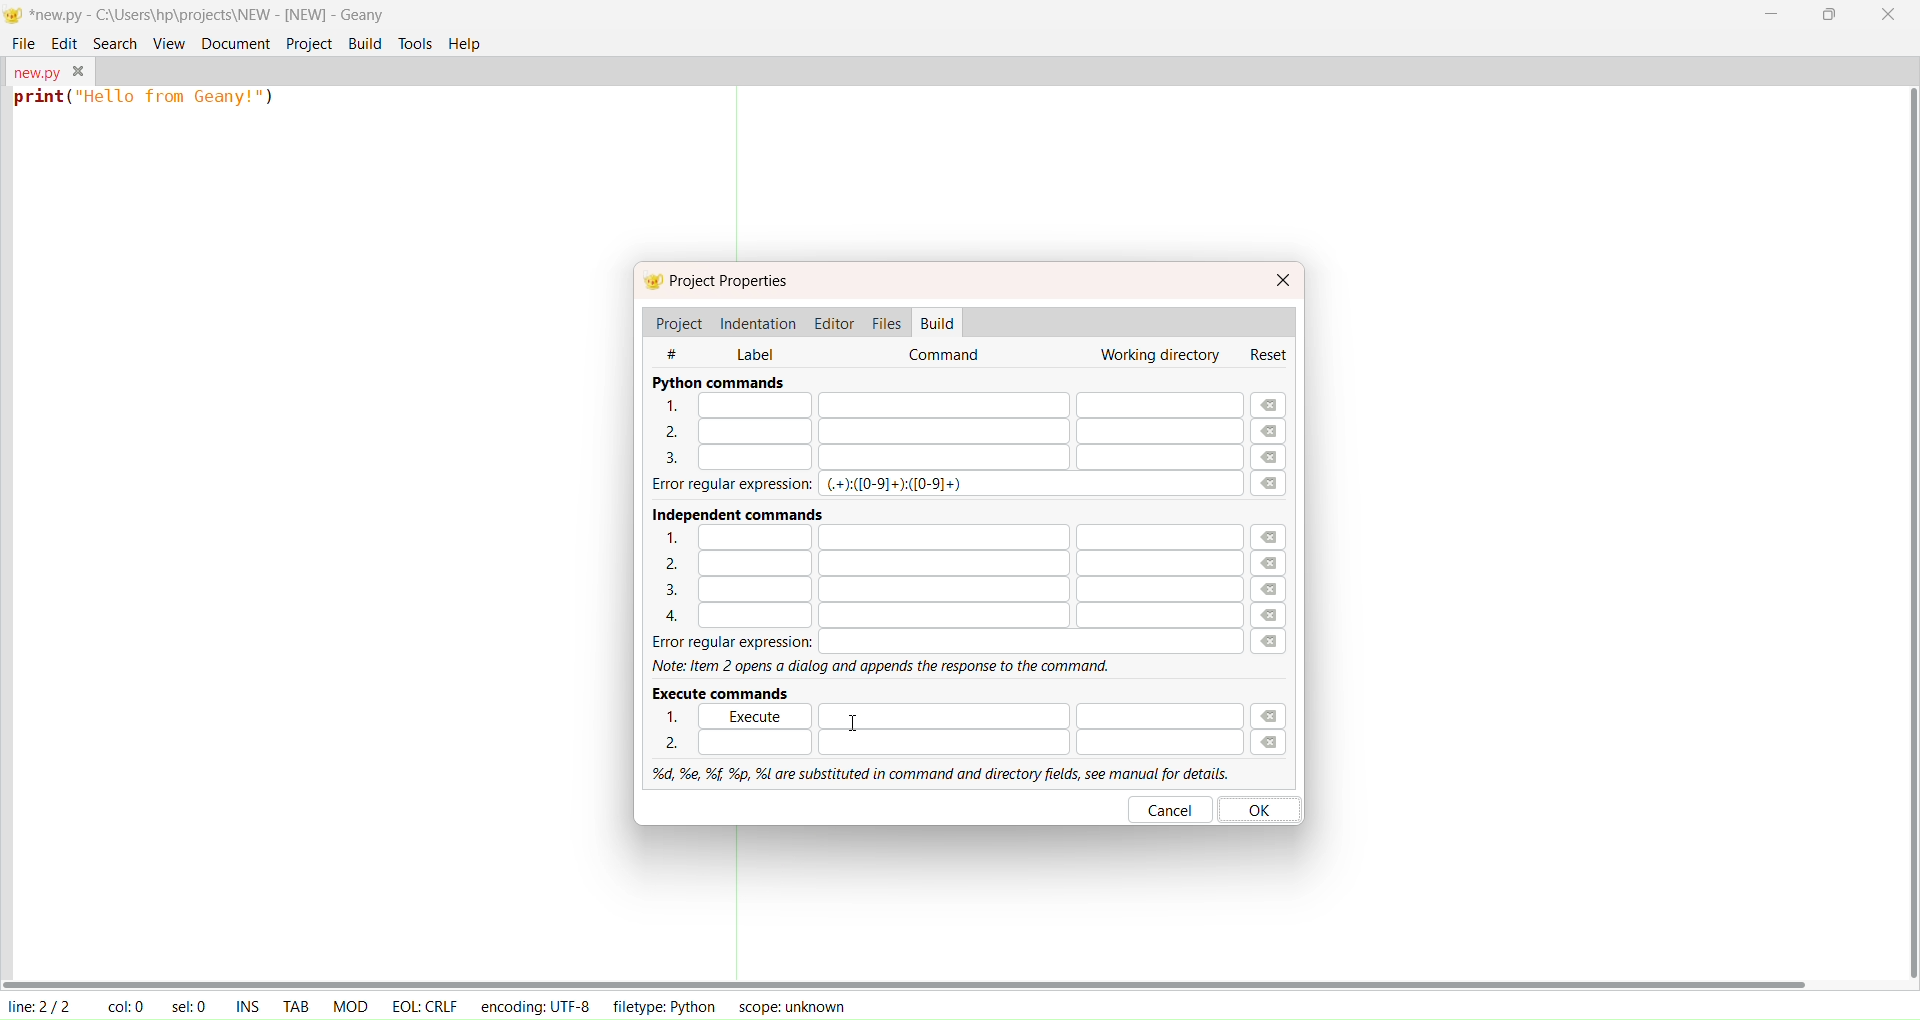 This screenshot has height=1020, width=1920. What do you see at coordinates (732, 282) in the screenshot?
I see `project properties` at bounding box center [732, 282].